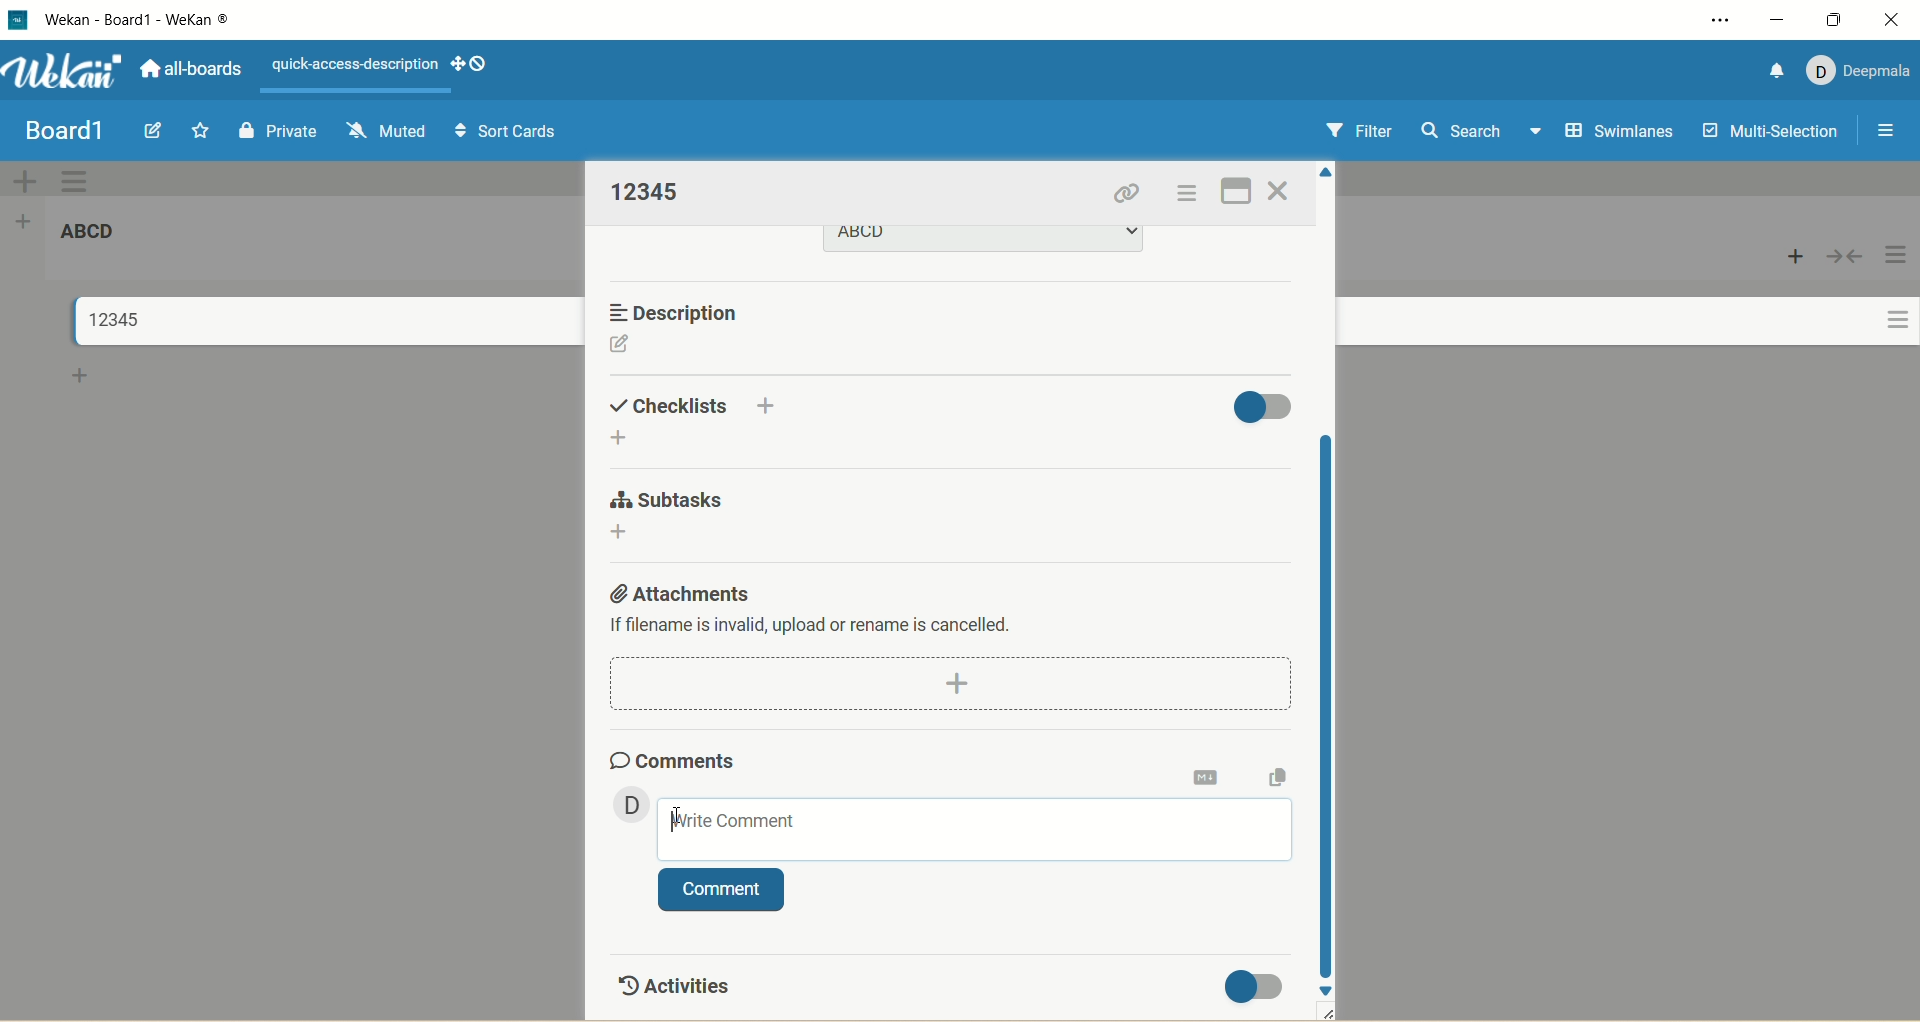  What do you see at coordinates (814, 627) in the screenshot?
I see `text` at bounding box center [814, 627].